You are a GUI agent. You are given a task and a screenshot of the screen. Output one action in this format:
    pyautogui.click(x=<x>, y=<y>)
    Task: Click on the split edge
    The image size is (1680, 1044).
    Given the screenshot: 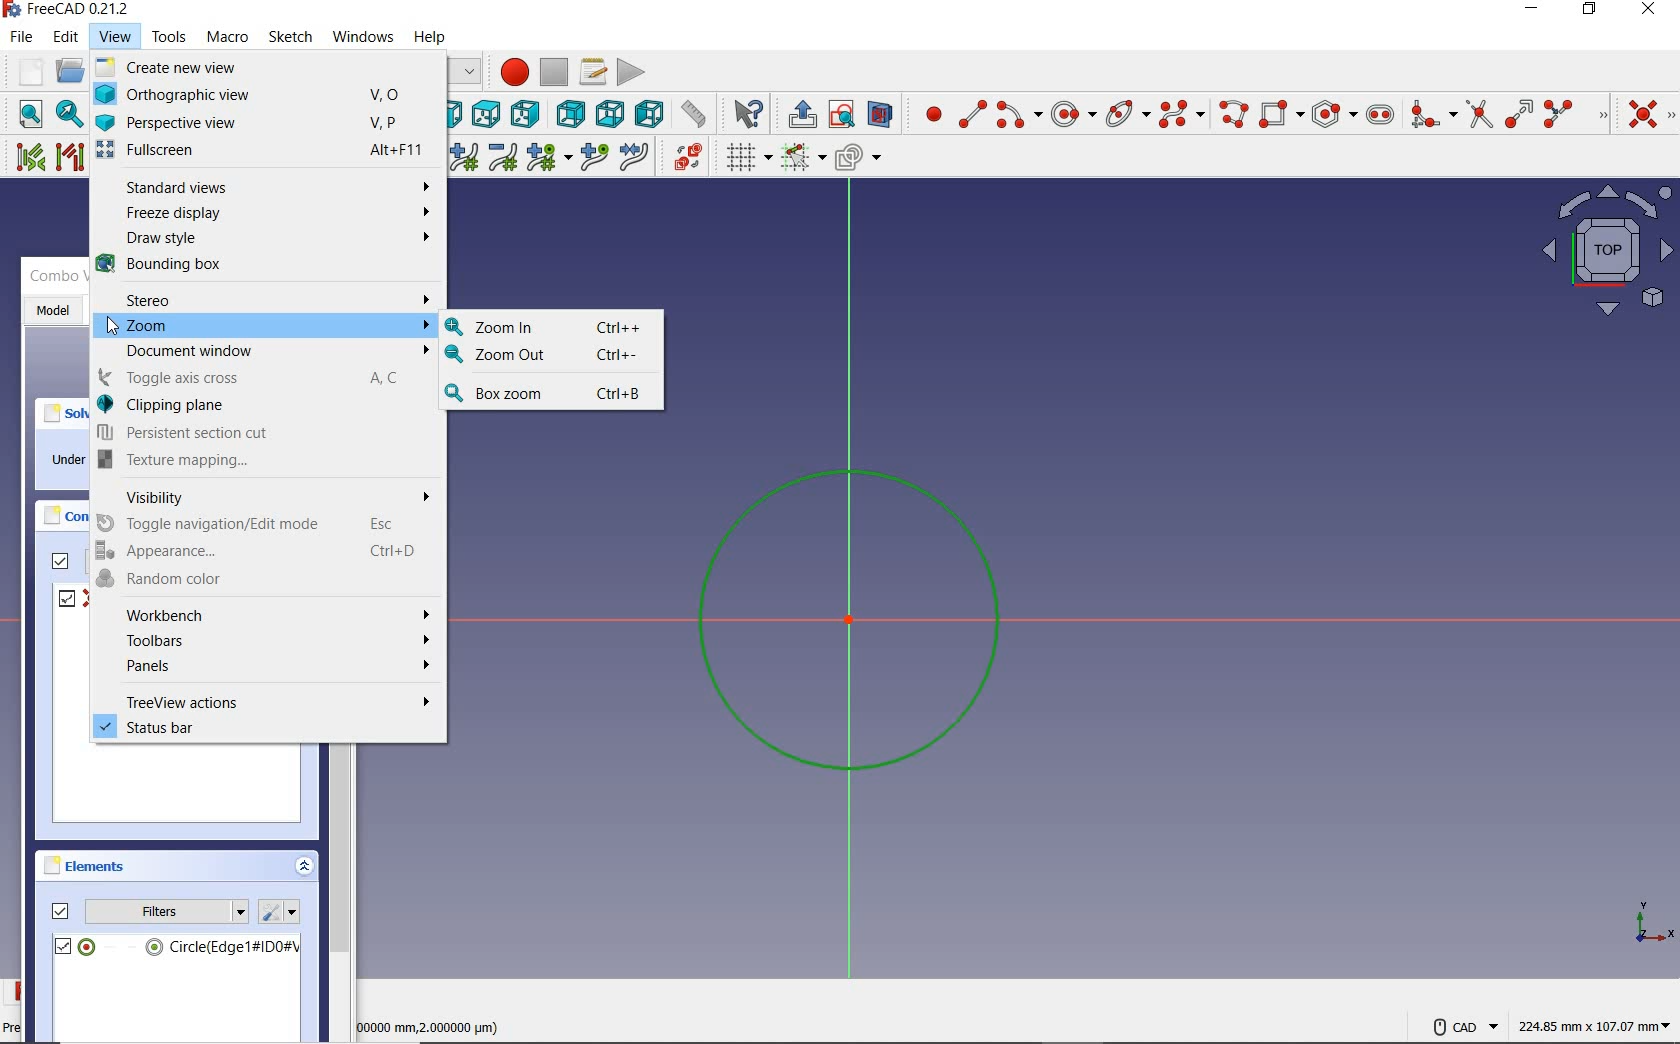 What is the action you would take?
    pyautogui.click(x=1574, y=114)
    